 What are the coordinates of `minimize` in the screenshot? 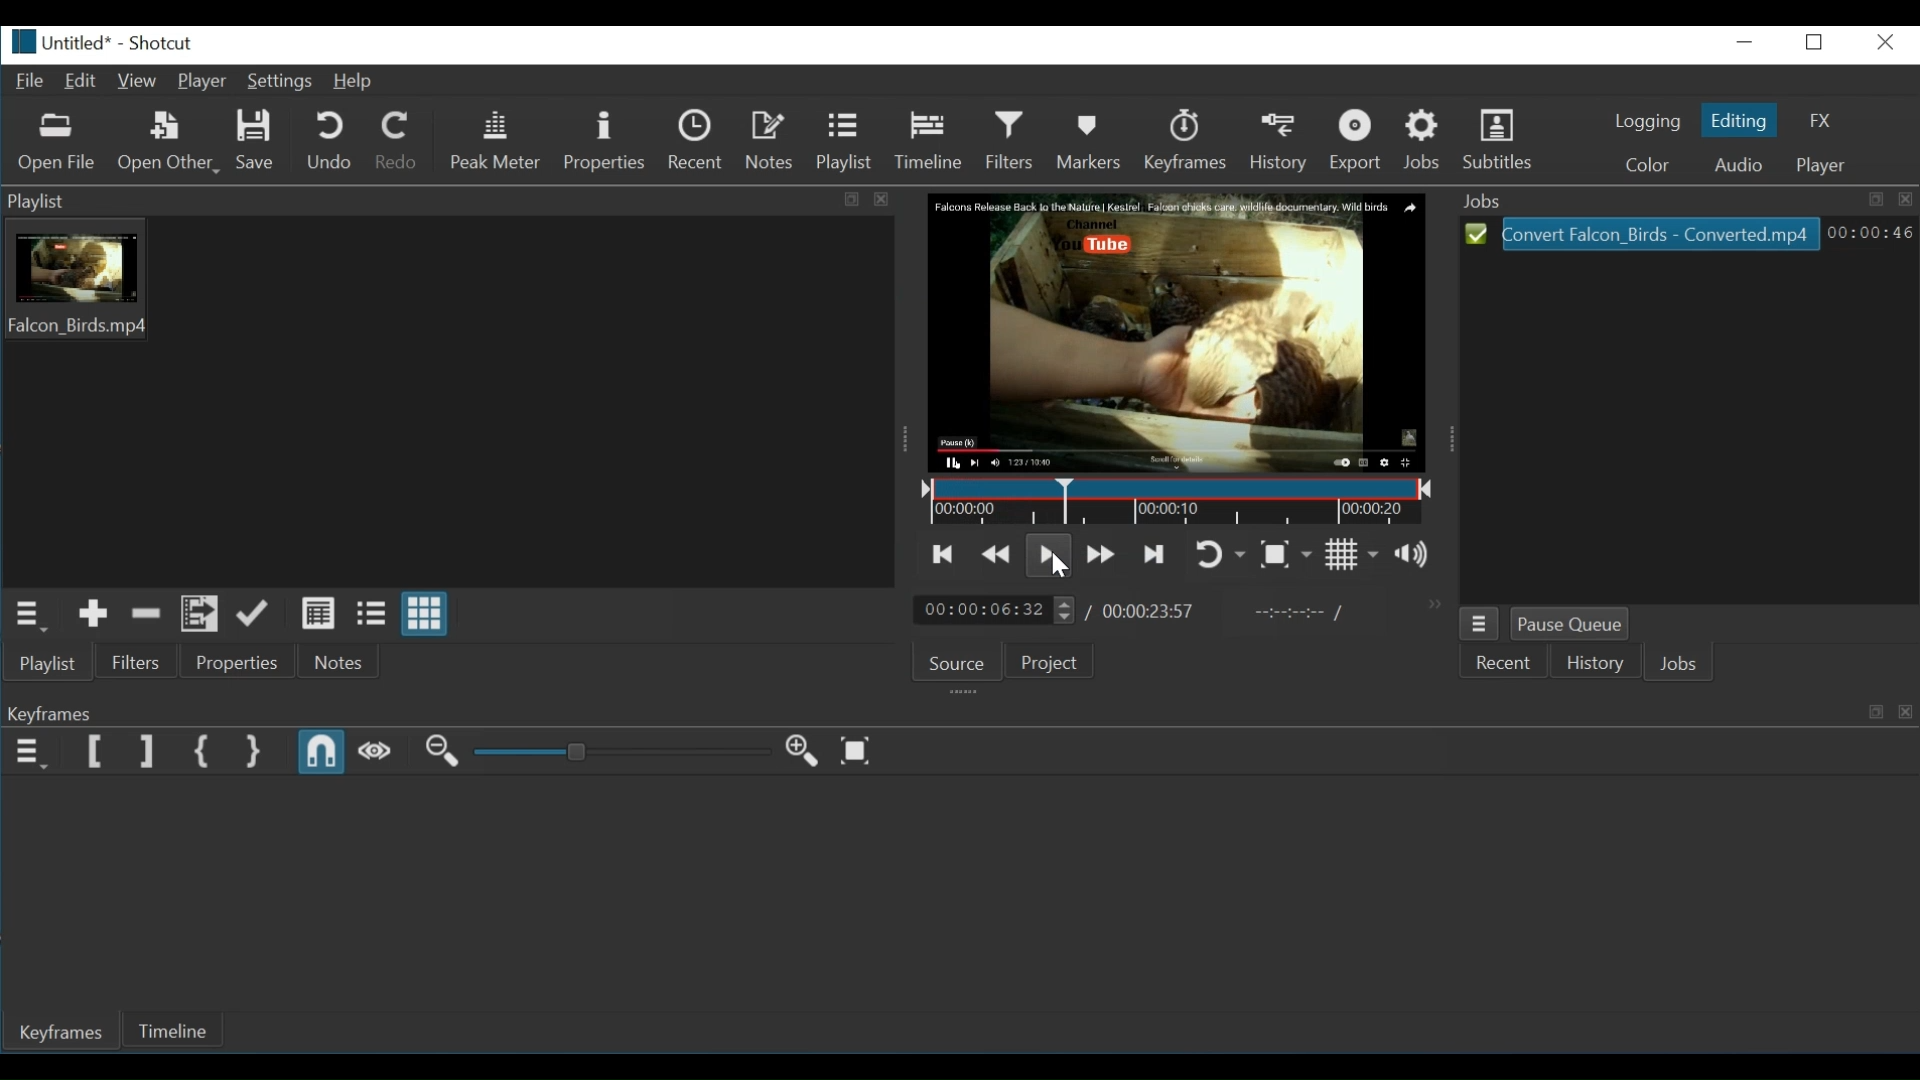 It's located at (1745, 42).